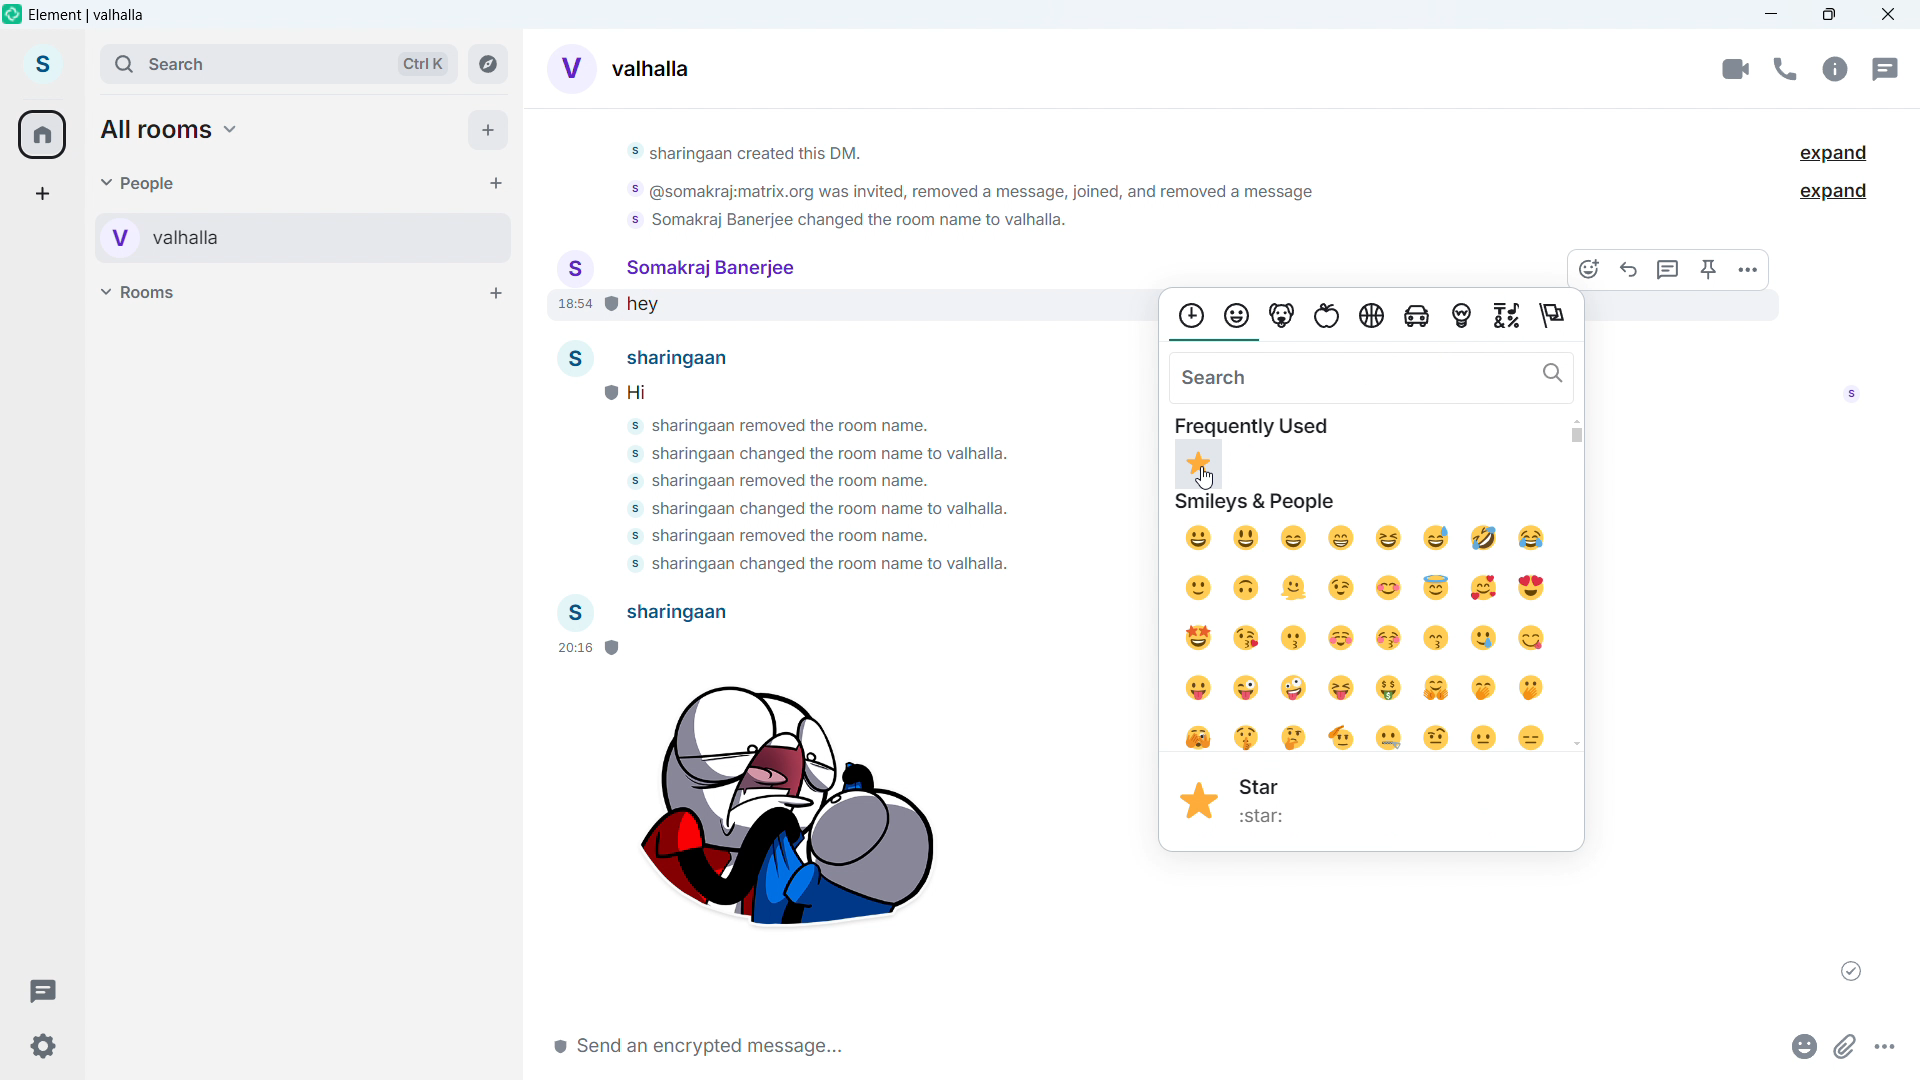  Describe the element at coordinates (40, 1045) in the screenshot. I see `Settings` at that location.